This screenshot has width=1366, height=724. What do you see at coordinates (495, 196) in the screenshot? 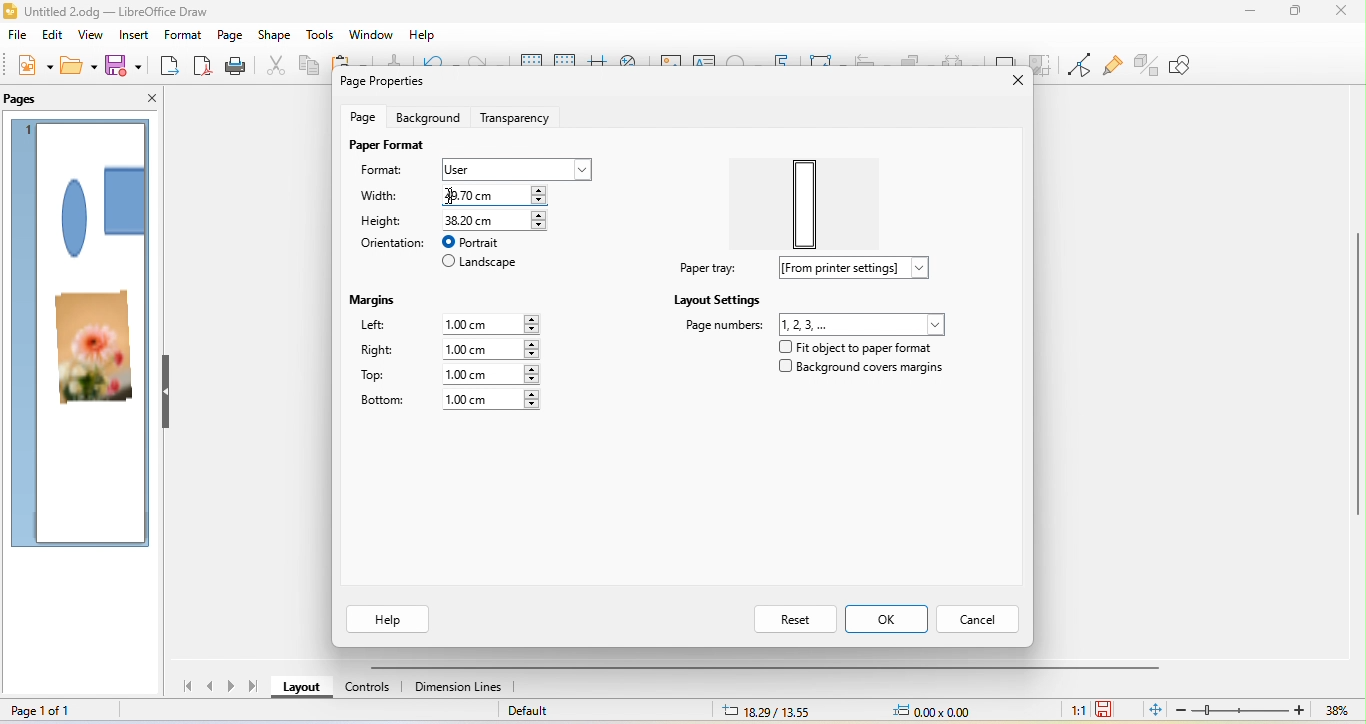
I see `49.70 cm` at bounding box center [495, 196].